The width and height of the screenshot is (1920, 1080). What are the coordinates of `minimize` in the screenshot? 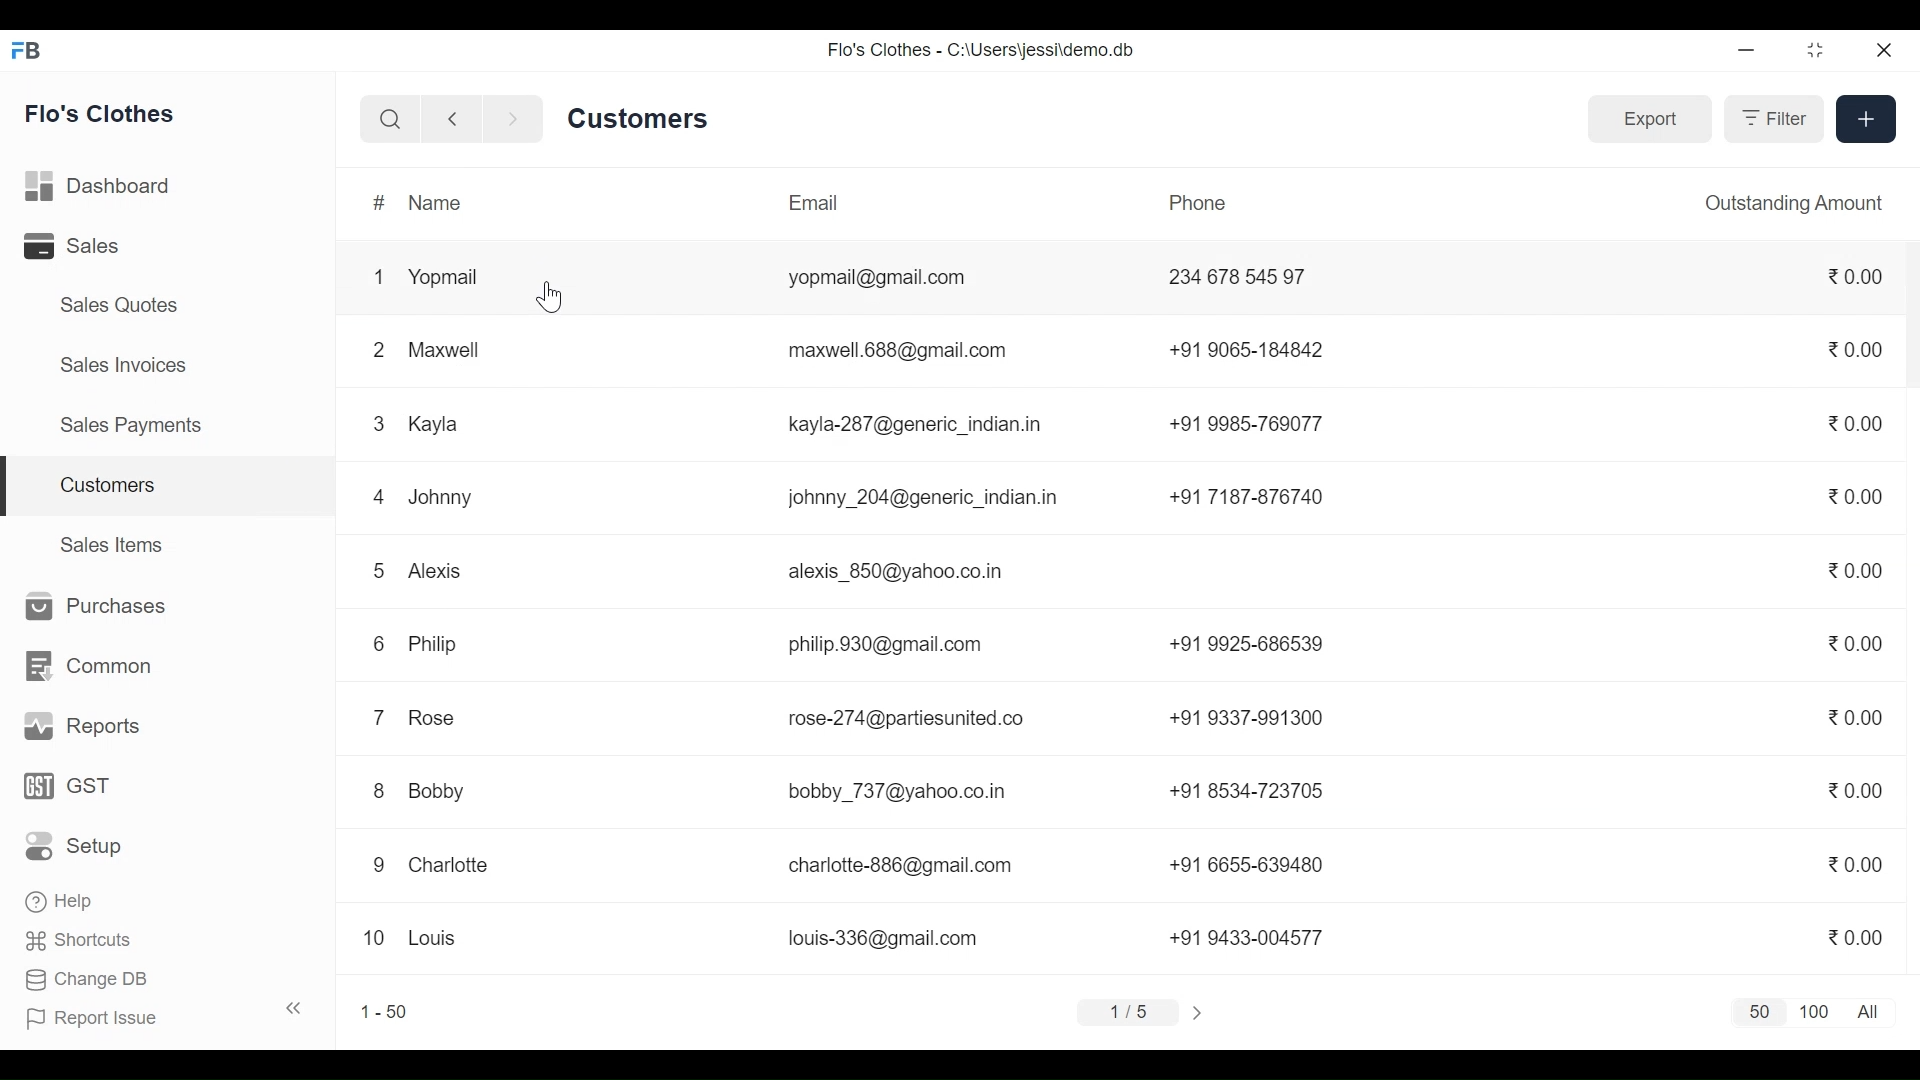 It's located at (1744, 49).